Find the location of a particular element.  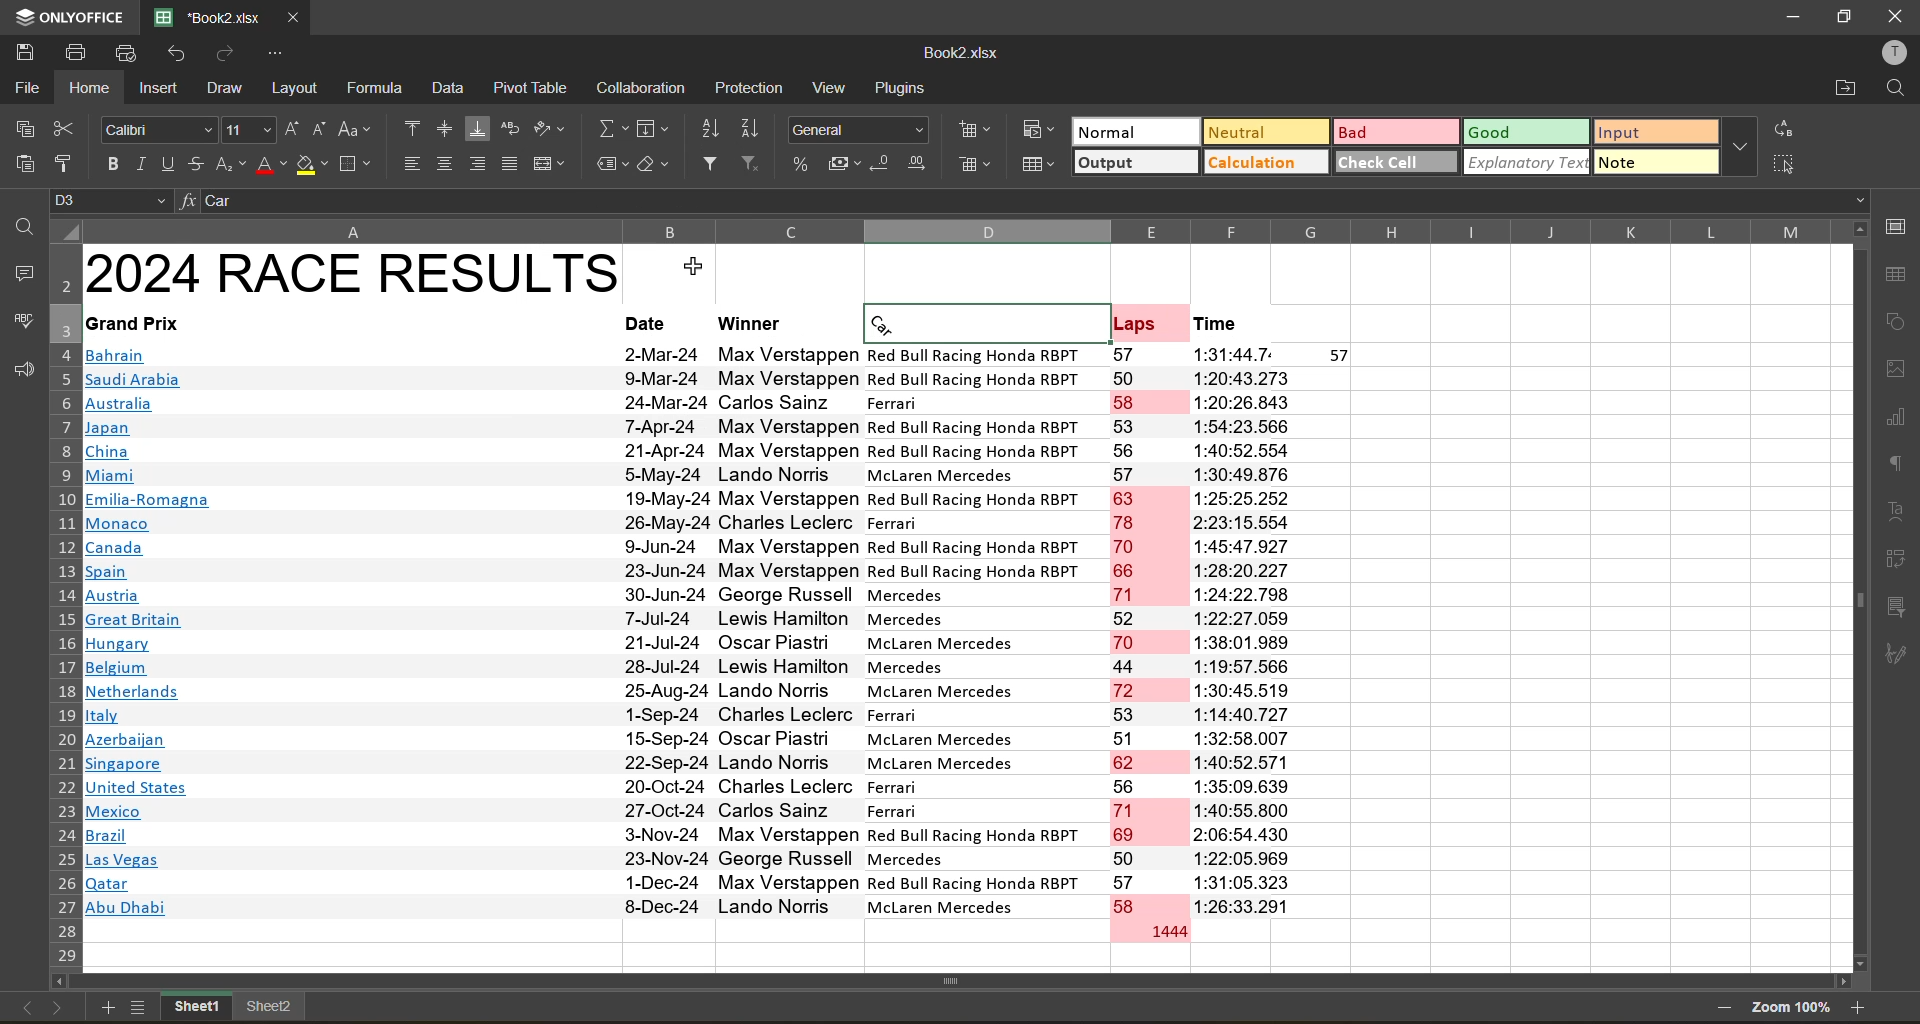

charts is located at coordinates (1896, 421).